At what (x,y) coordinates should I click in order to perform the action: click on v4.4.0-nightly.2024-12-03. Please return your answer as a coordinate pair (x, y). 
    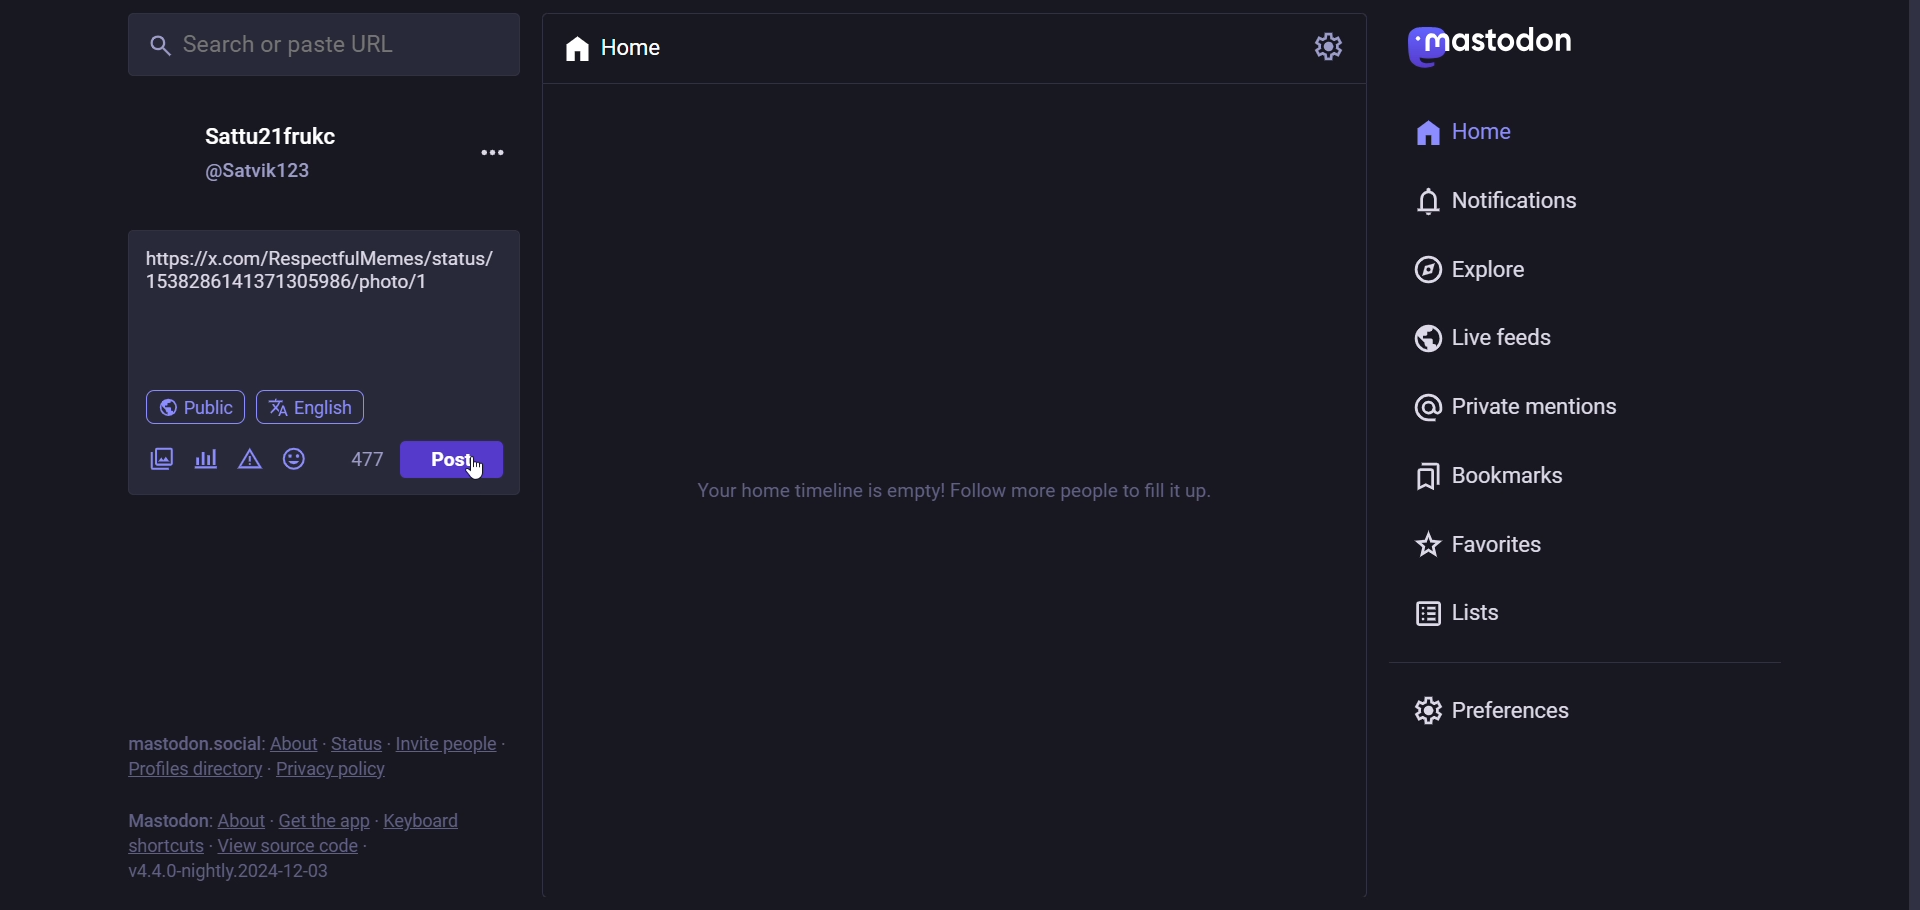
    Looking at the image, I should click on (236, 873).